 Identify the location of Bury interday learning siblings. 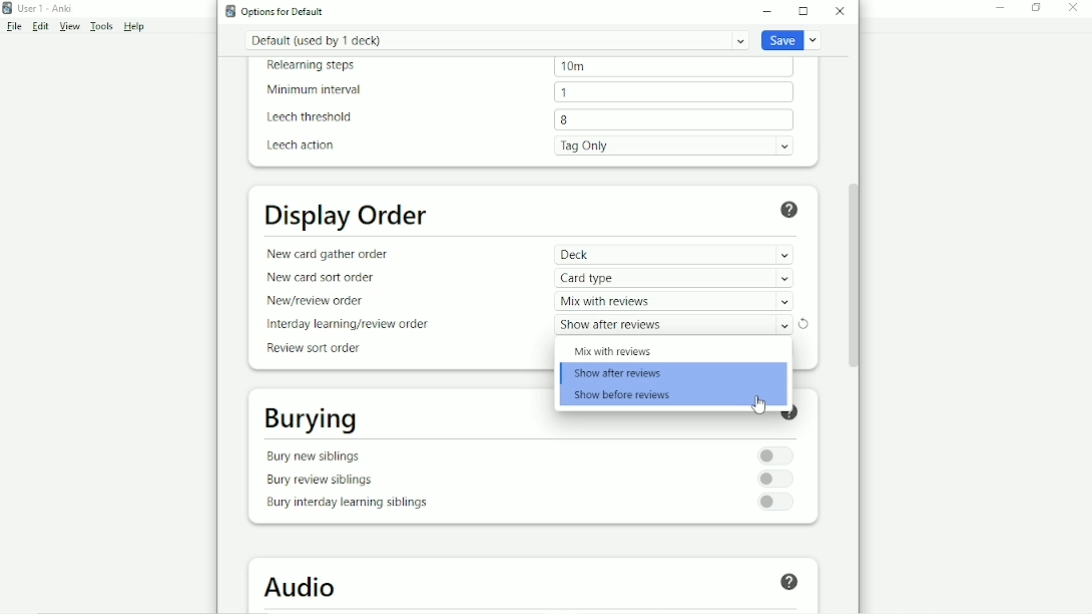
(345, 505).